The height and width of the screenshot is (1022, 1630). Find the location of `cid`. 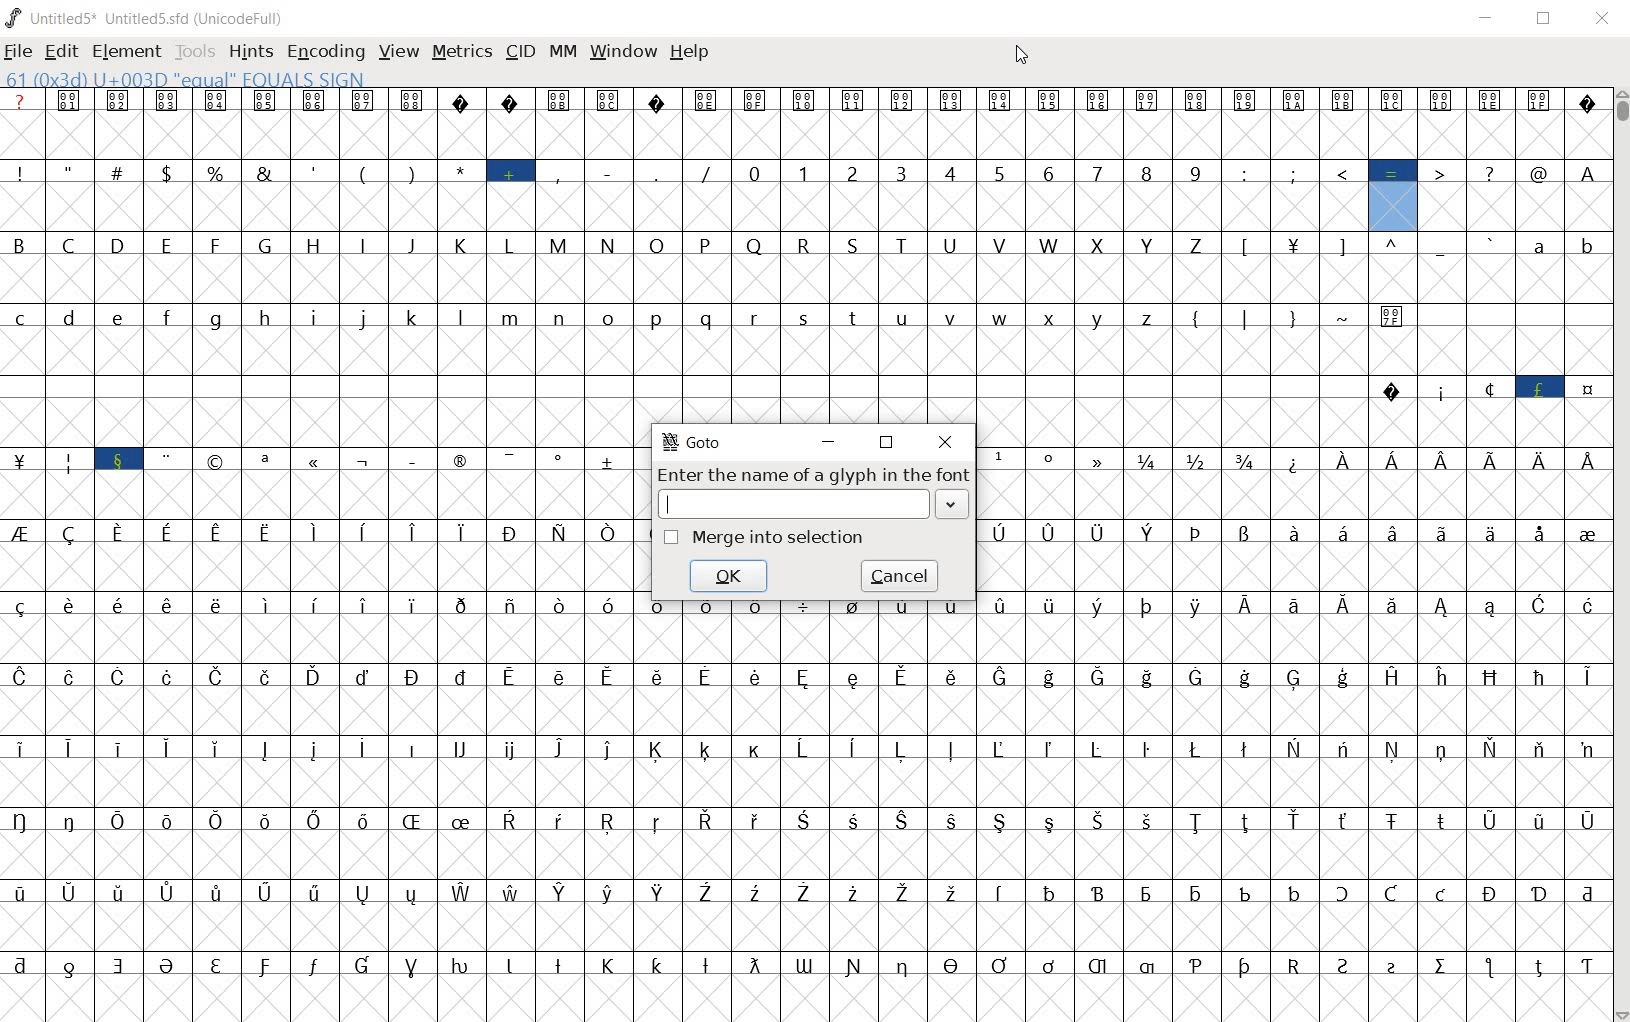

cid is located at coordinates (519, 51).